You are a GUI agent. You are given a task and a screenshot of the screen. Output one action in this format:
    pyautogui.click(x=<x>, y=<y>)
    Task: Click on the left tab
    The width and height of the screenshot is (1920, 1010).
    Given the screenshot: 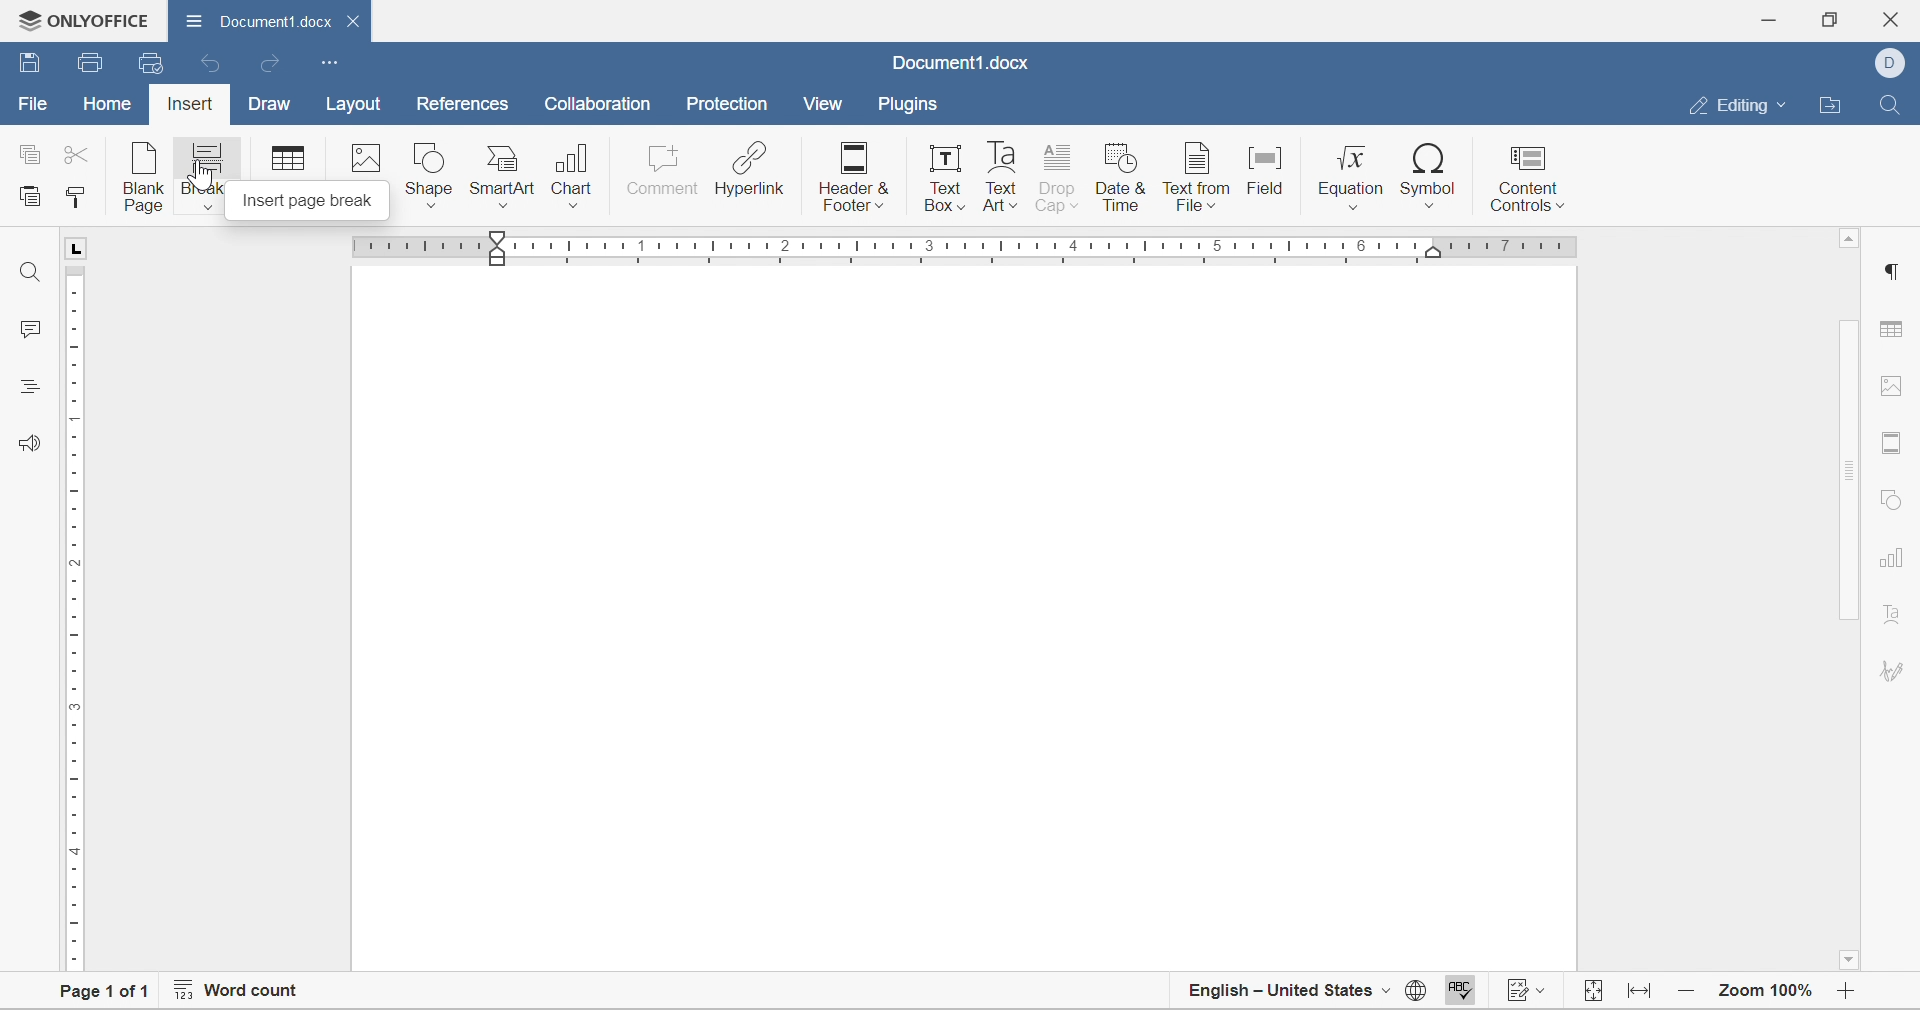 What is the action you would take?
    pyautogui.click(x=84, y=247)
    